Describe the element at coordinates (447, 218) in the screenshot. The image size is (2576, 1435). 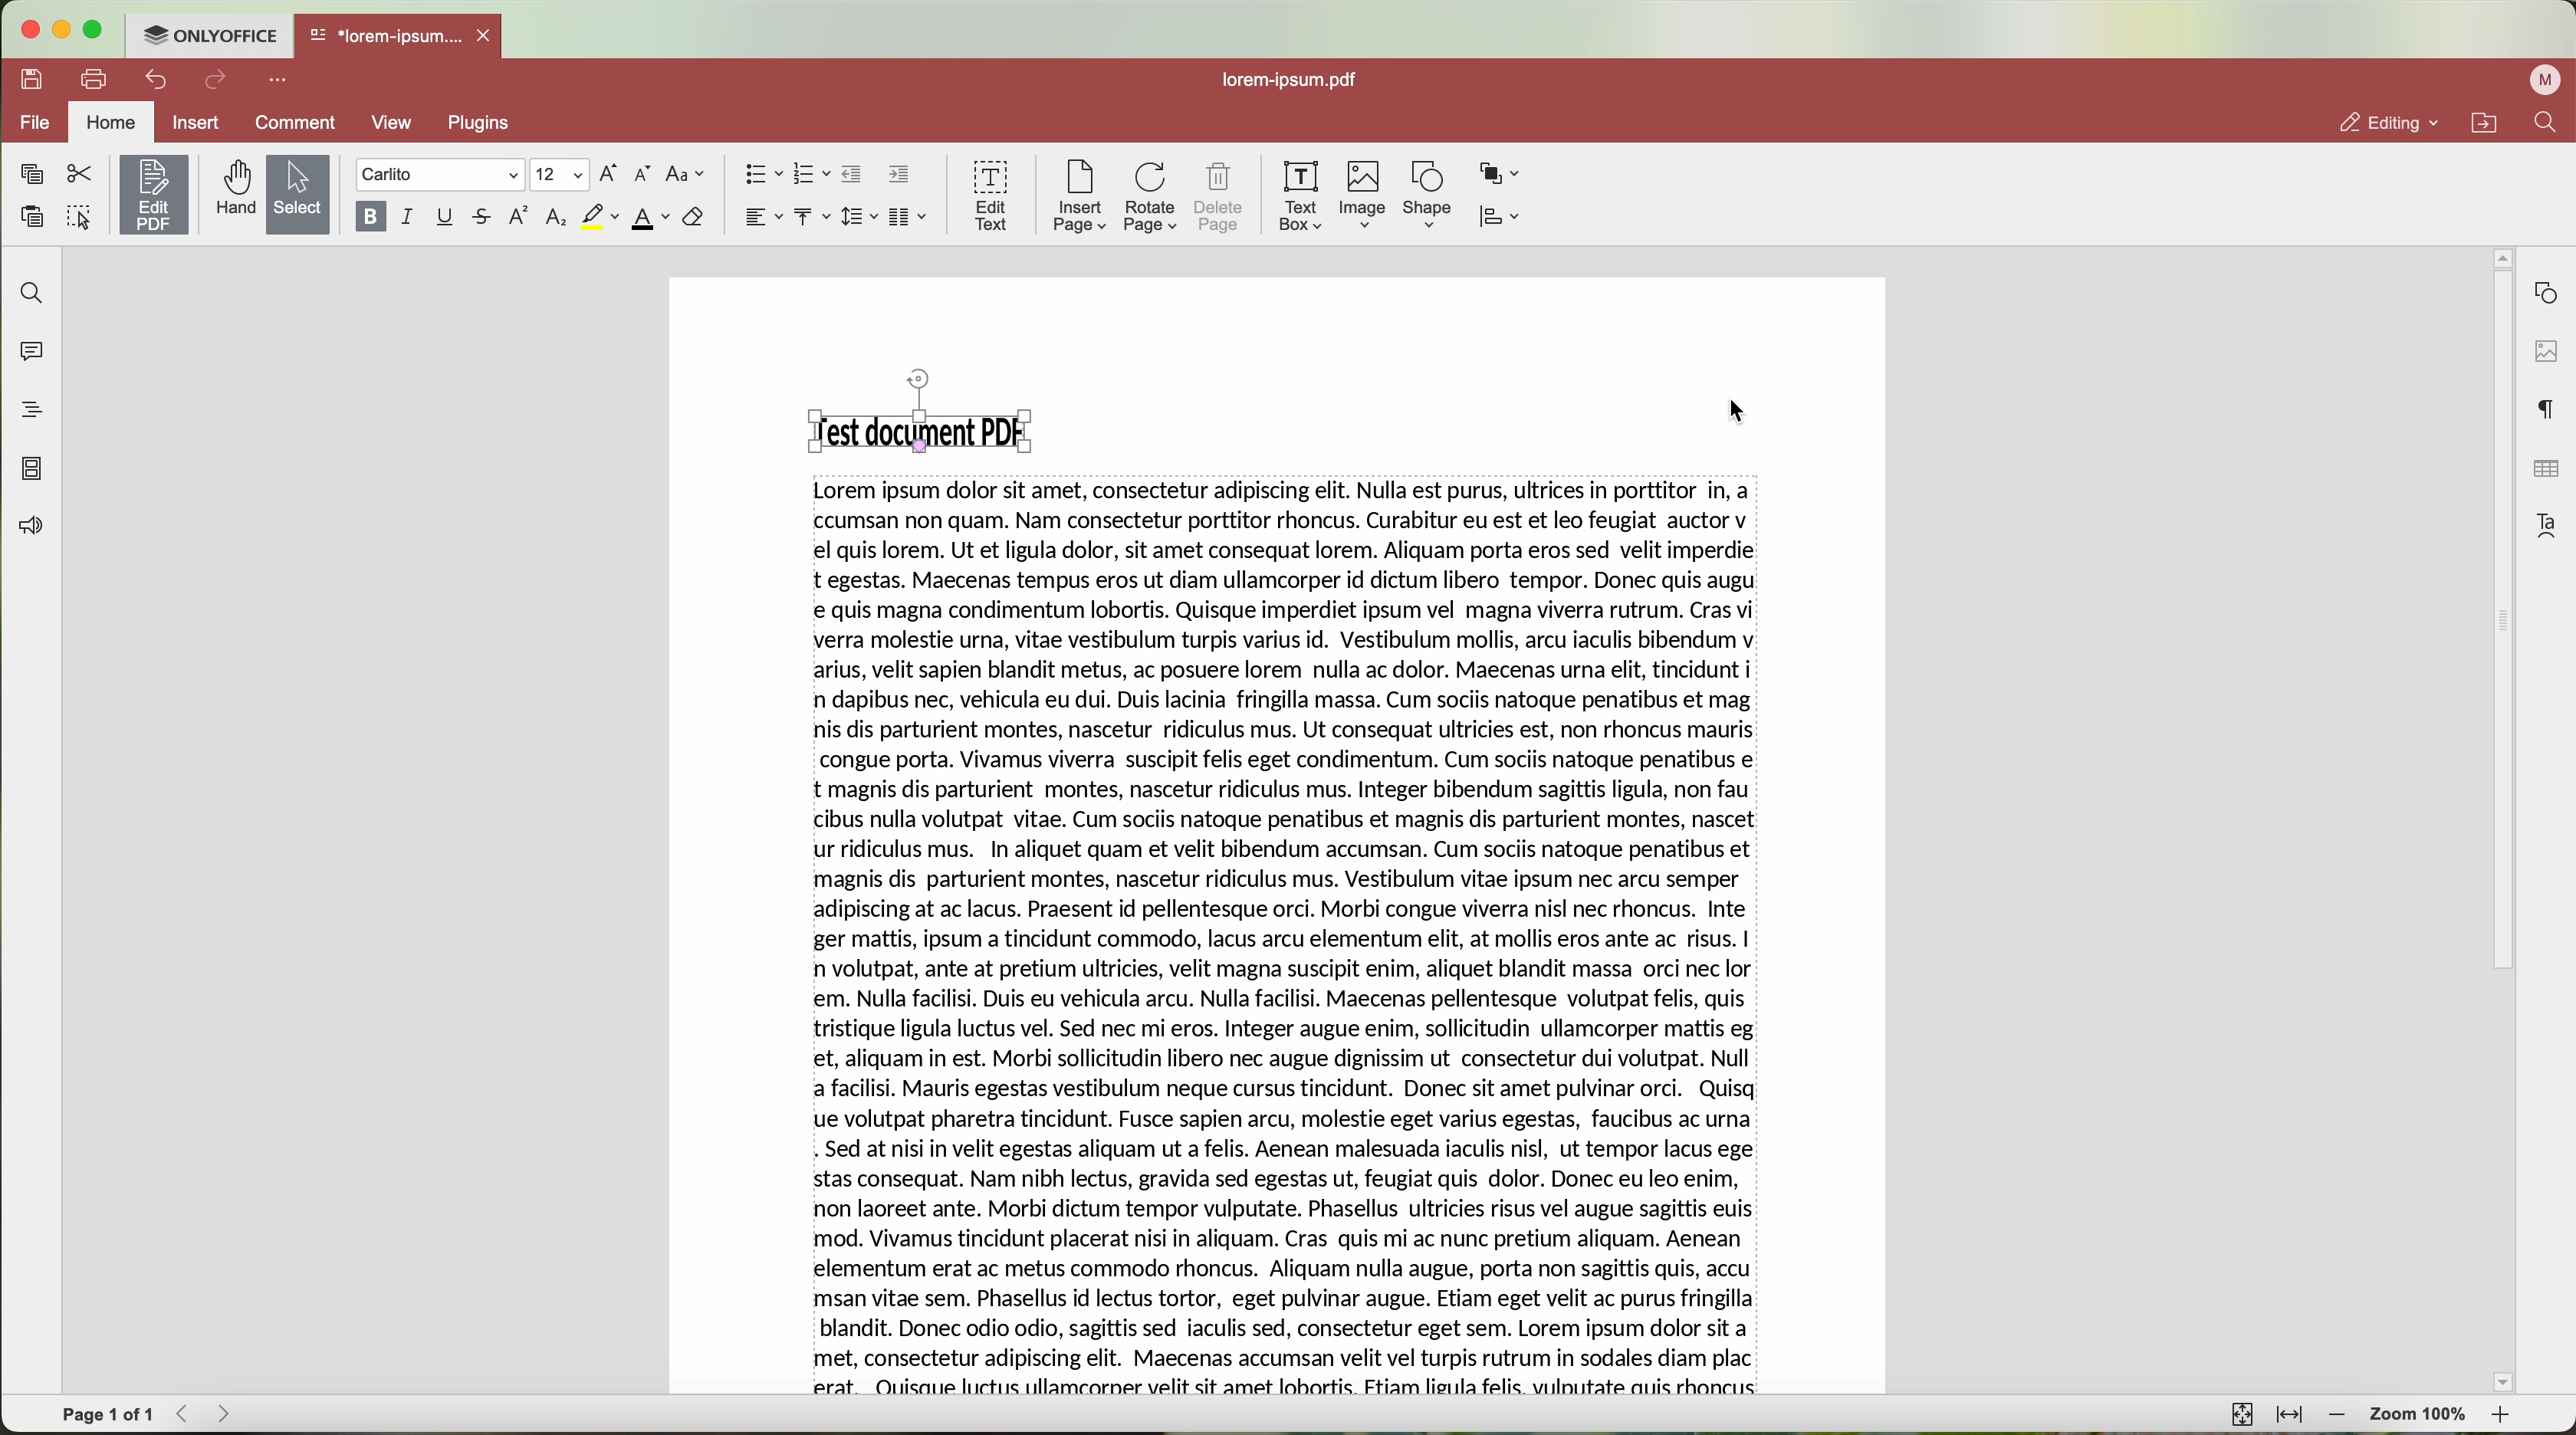
I see `underline` at that location.